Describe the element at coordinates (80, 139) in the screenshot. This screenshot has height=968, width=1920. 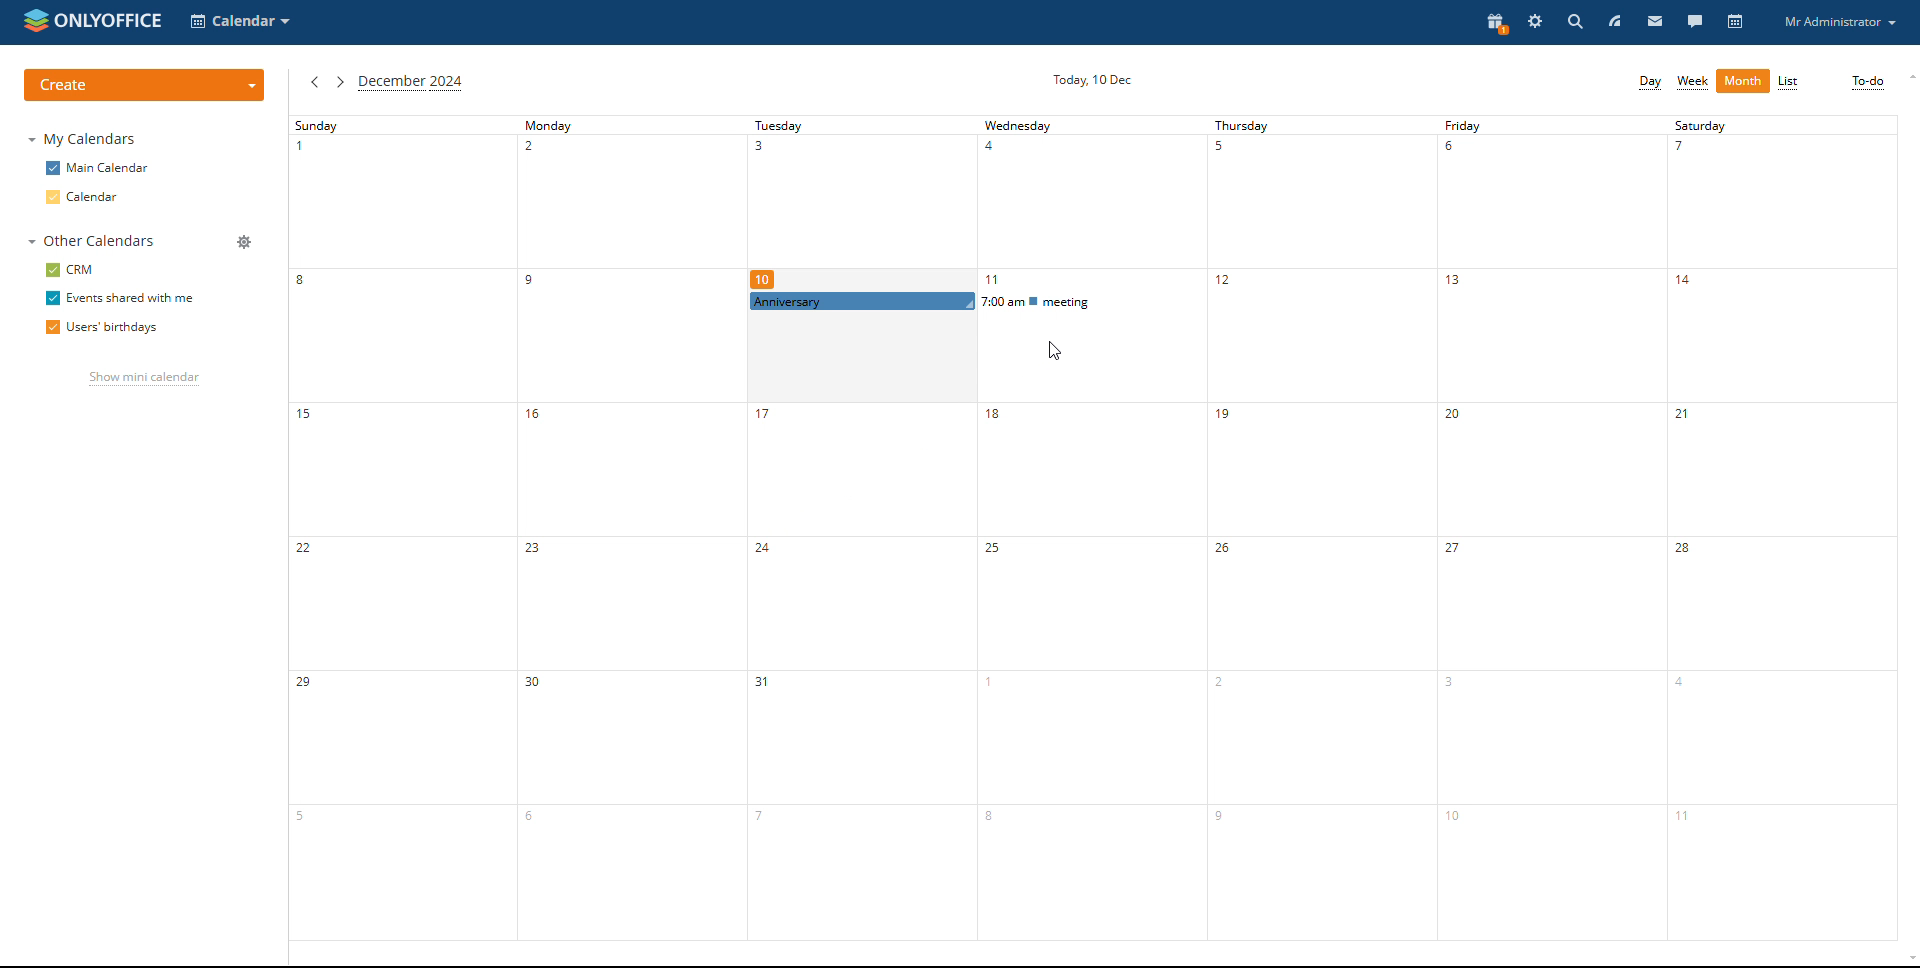
I see `my calendars` at that location.